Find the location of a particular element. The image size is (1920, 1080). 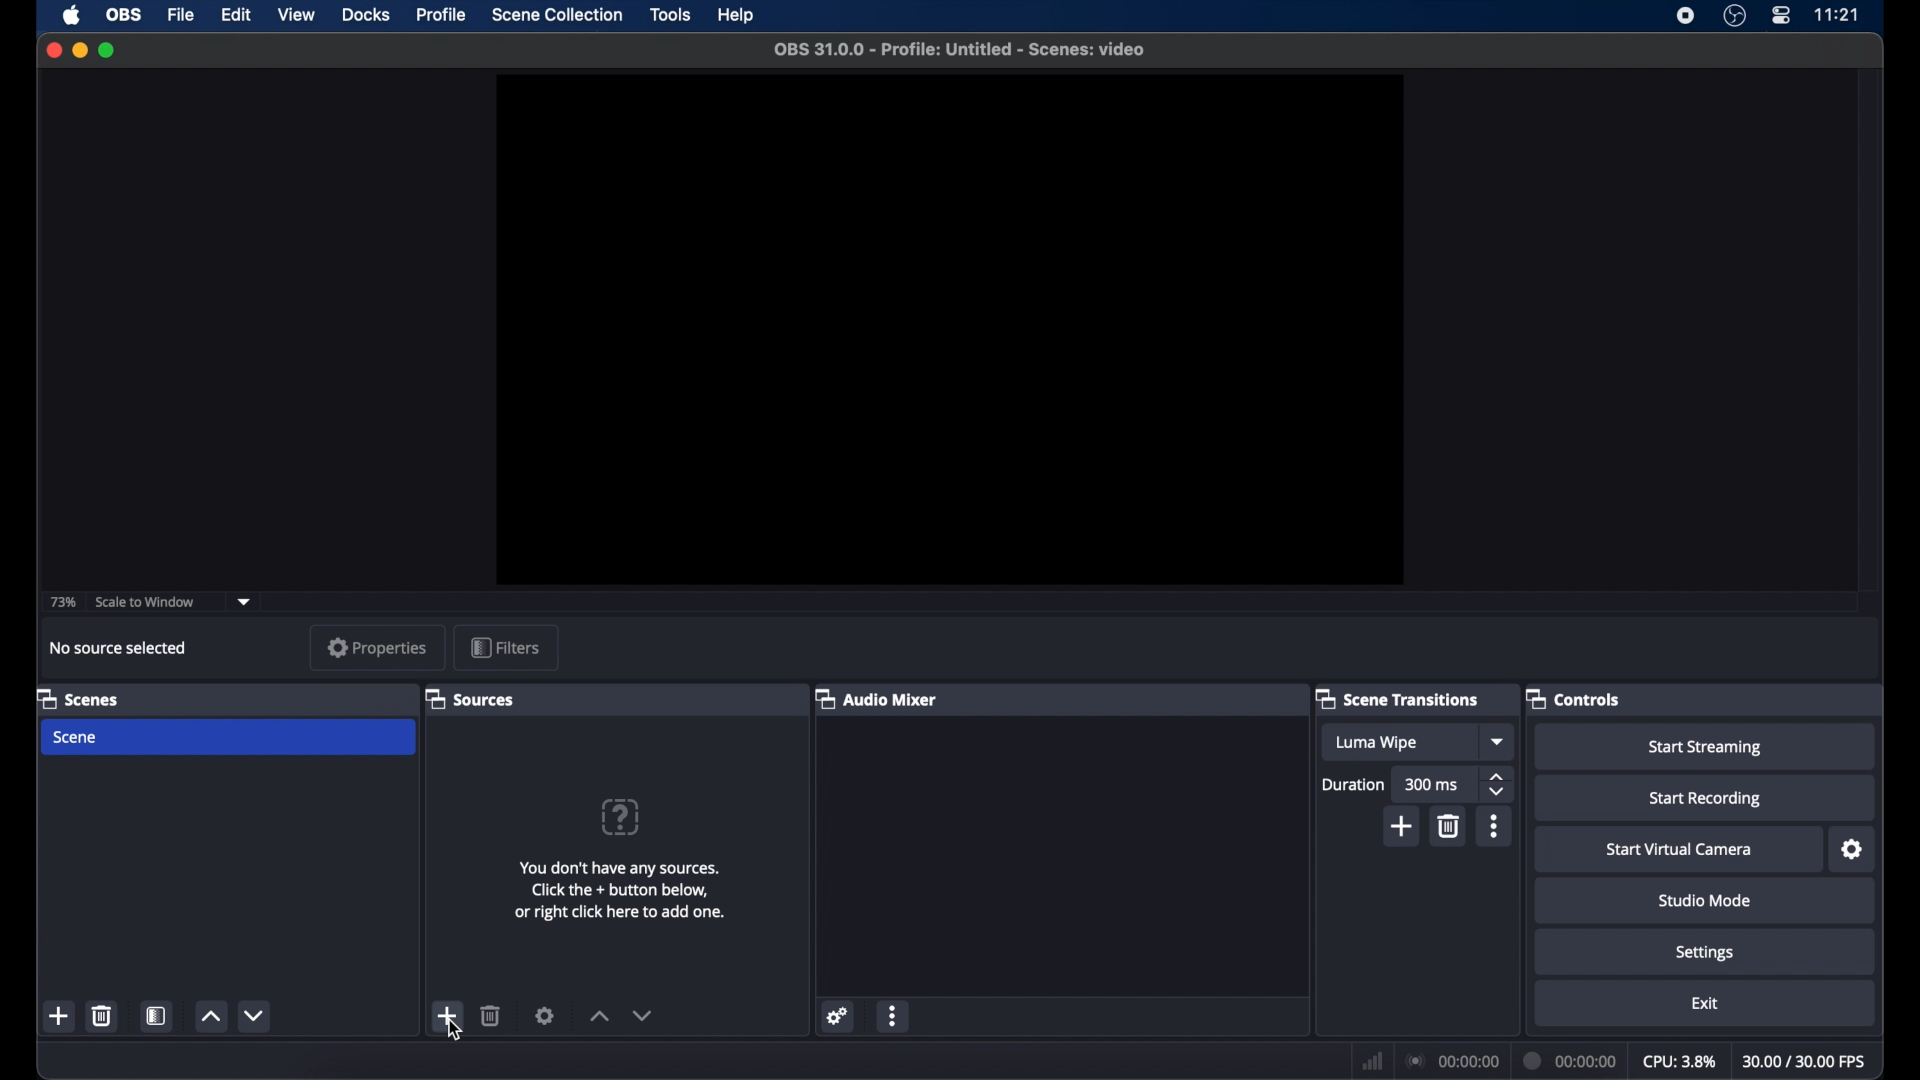

duration is located at coordinates (1570, 1061).